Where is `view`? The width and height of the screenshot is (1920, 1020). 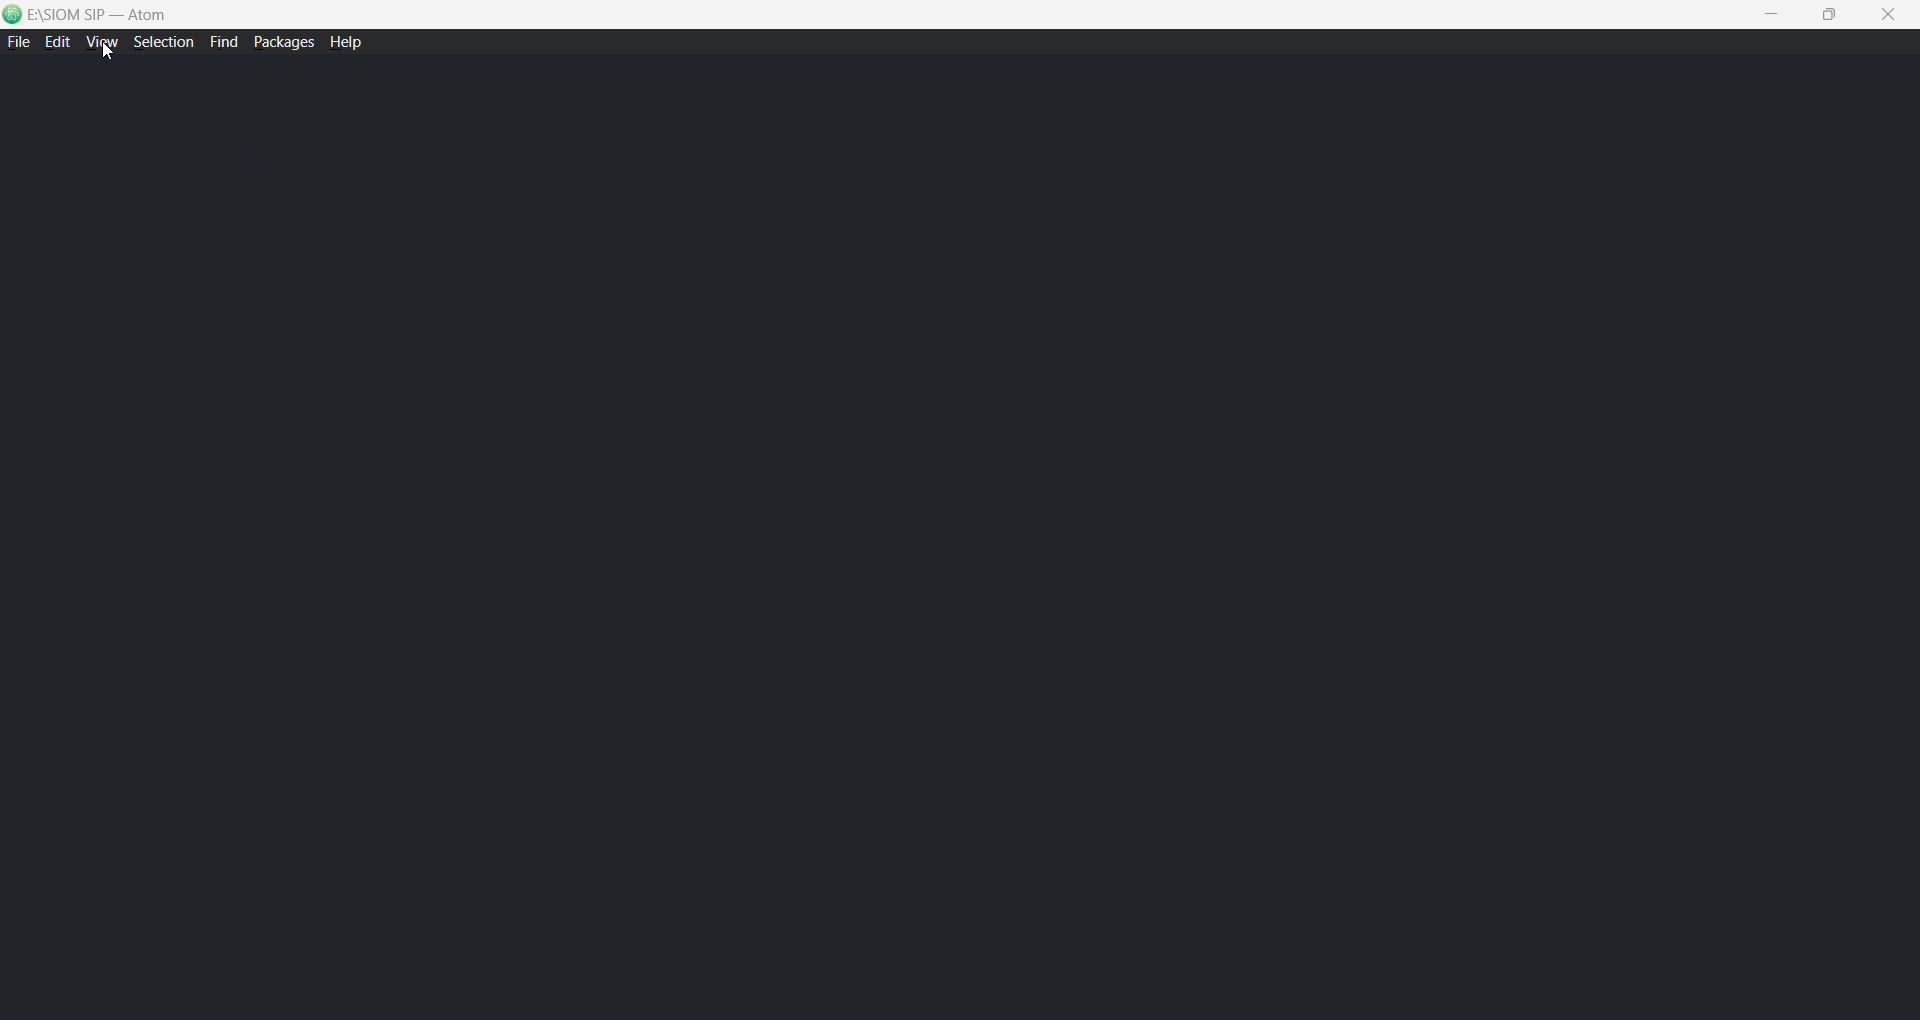 view is located at coordinates (103, 45).